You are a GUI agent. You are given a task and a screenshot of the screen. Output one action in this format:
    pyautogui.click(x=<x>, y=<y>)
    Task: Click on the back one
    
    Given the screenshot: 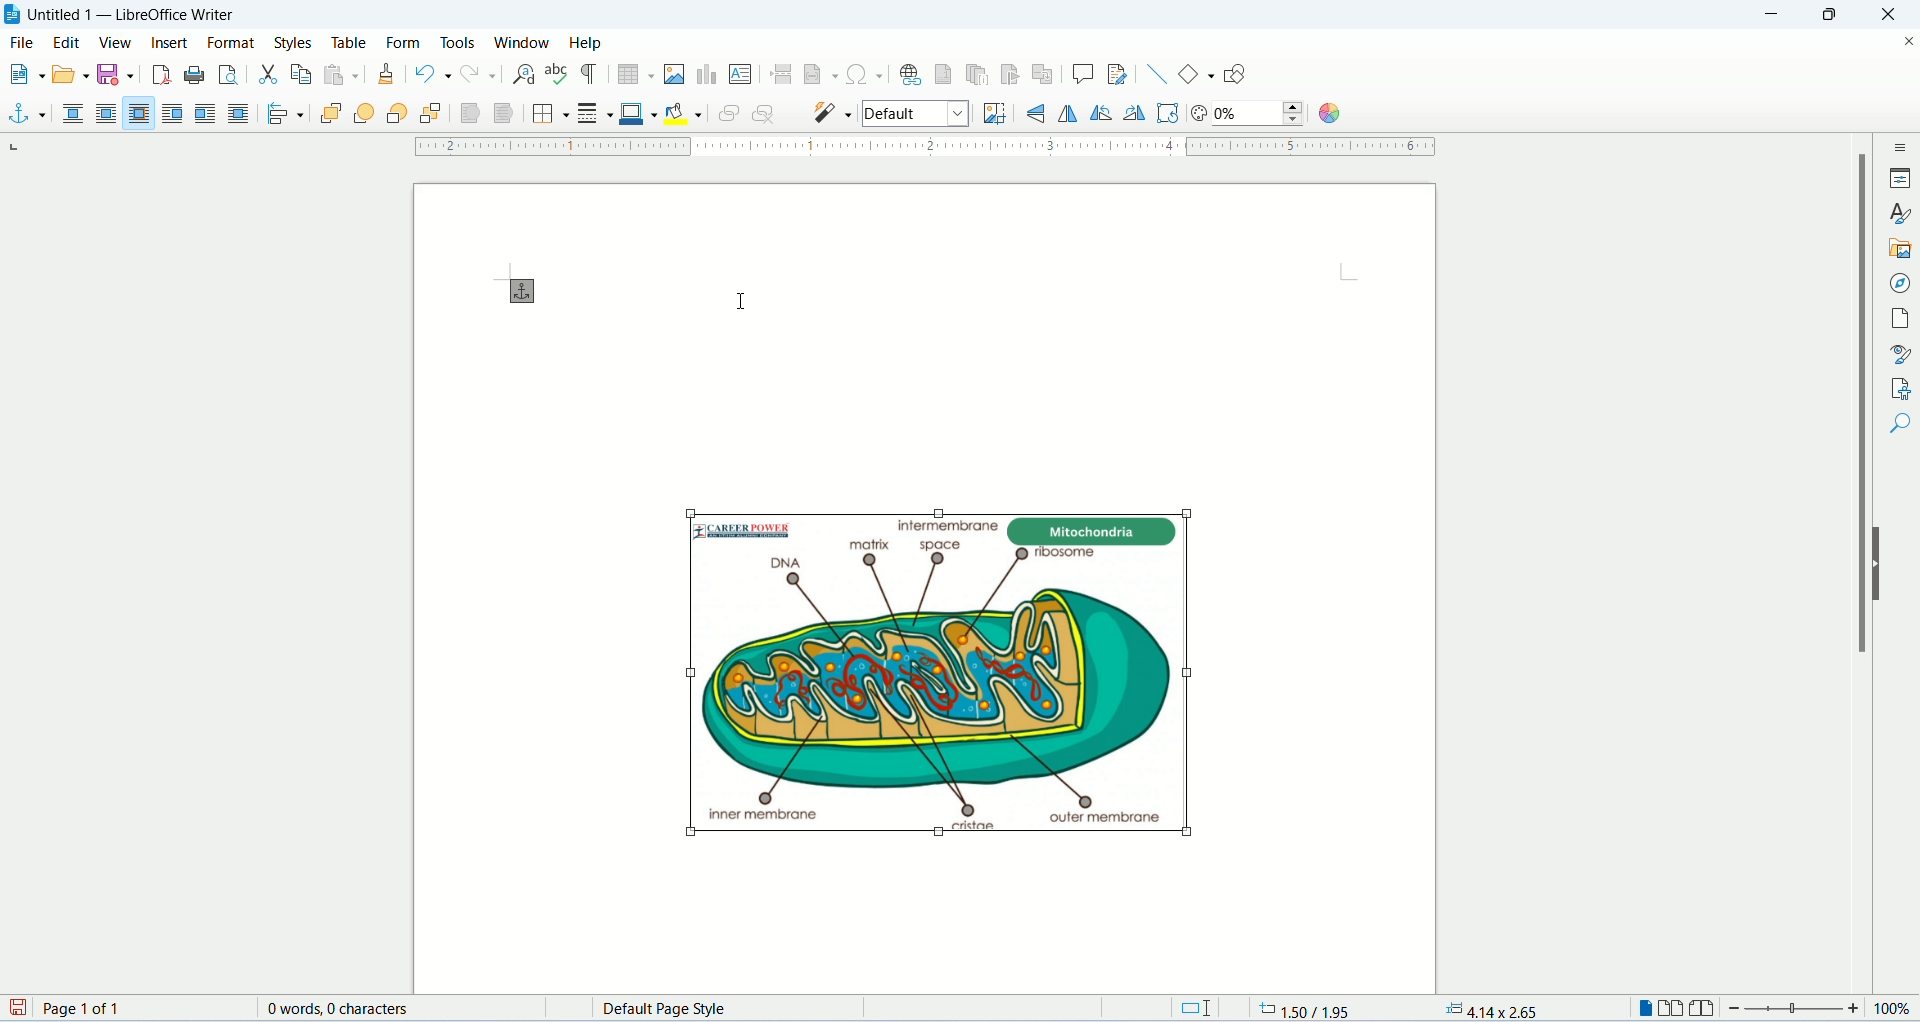 What is the action you would take?
    pyautogui.click(x=395, y=115)
    